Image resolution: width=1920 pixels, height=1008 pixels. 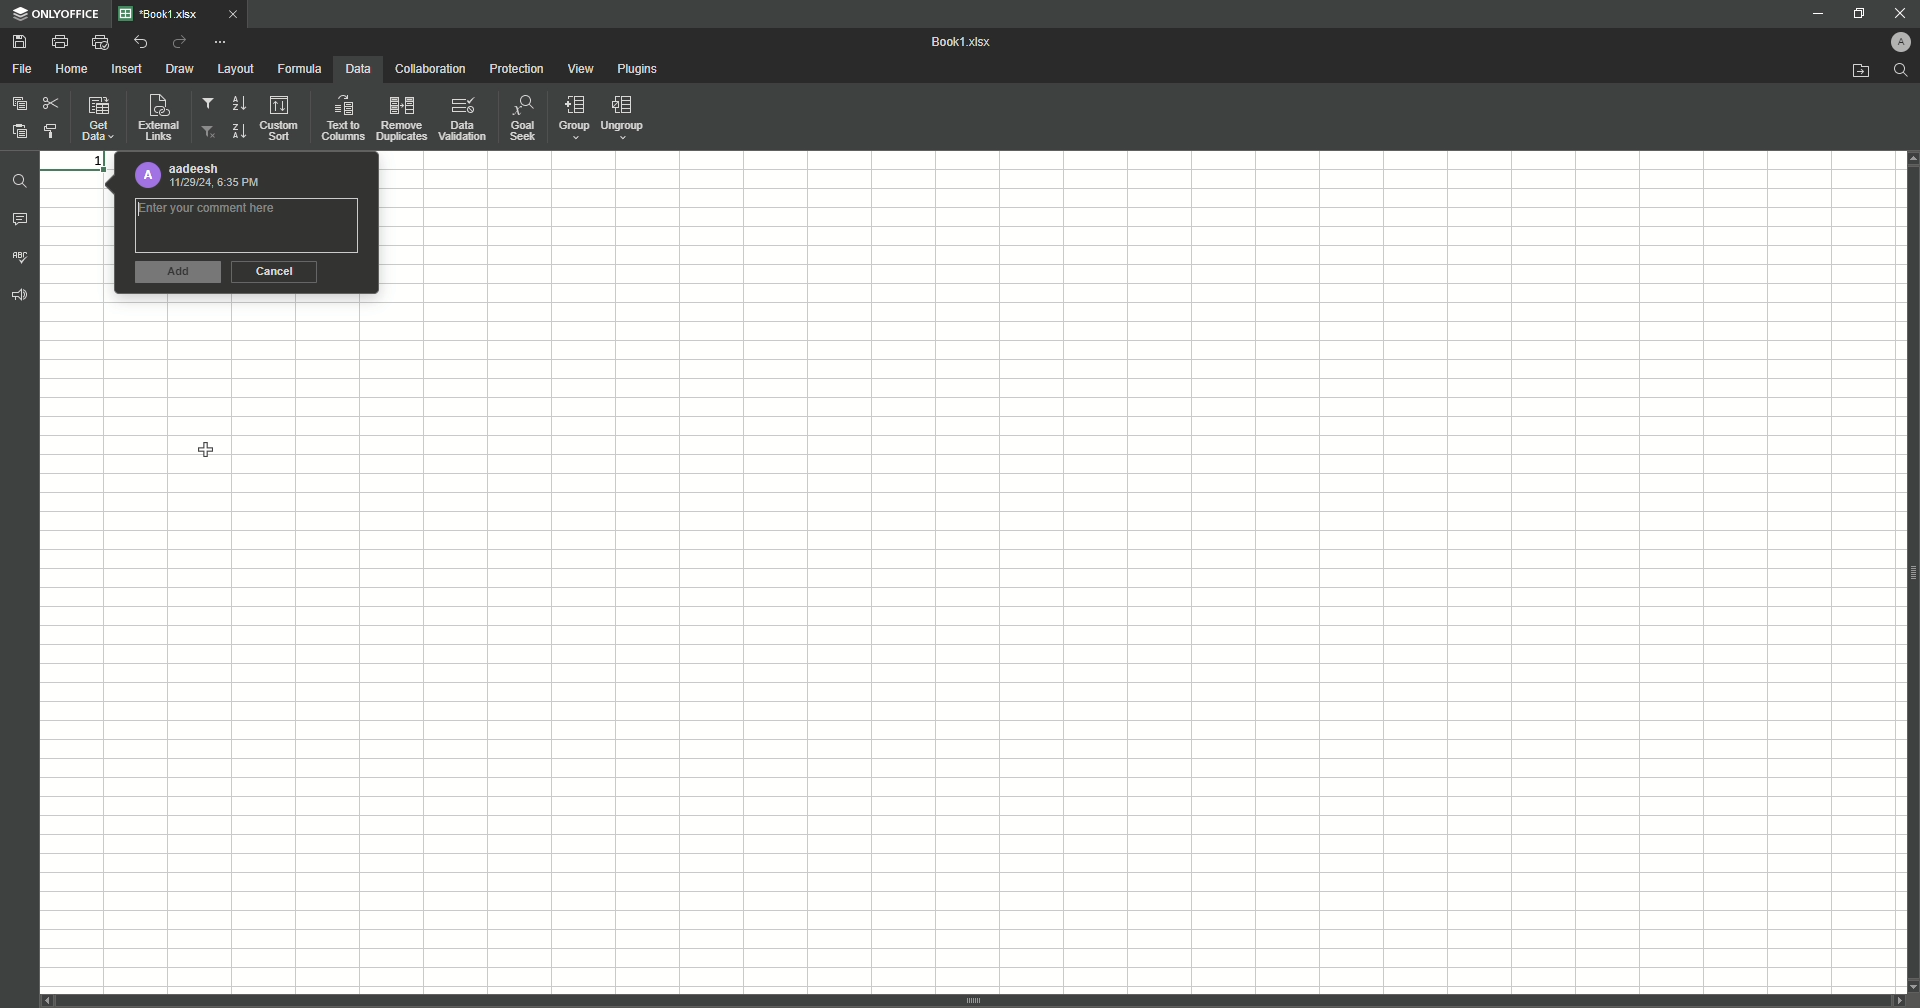 I want to click on File, so click(x=23, y=69).